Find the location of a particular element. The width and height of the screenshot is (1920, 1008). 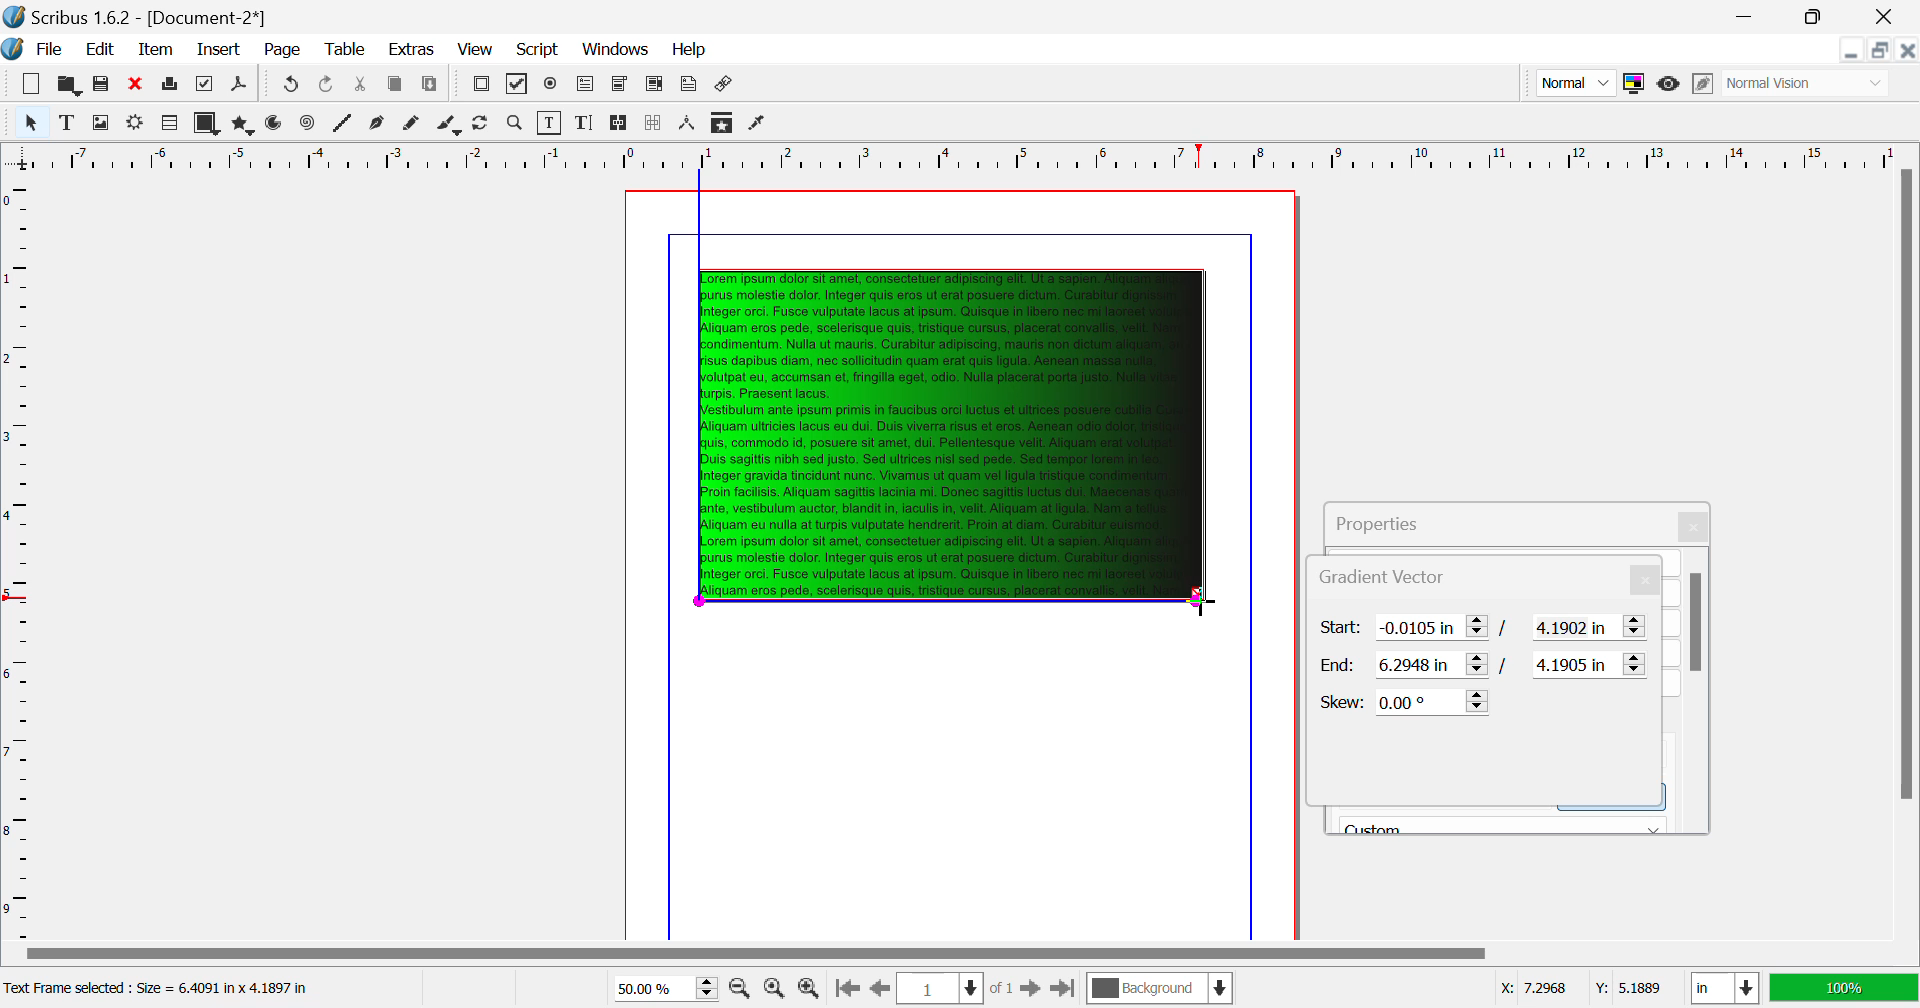

Edit in Preview Mode is located at coordinates (1705, 84).